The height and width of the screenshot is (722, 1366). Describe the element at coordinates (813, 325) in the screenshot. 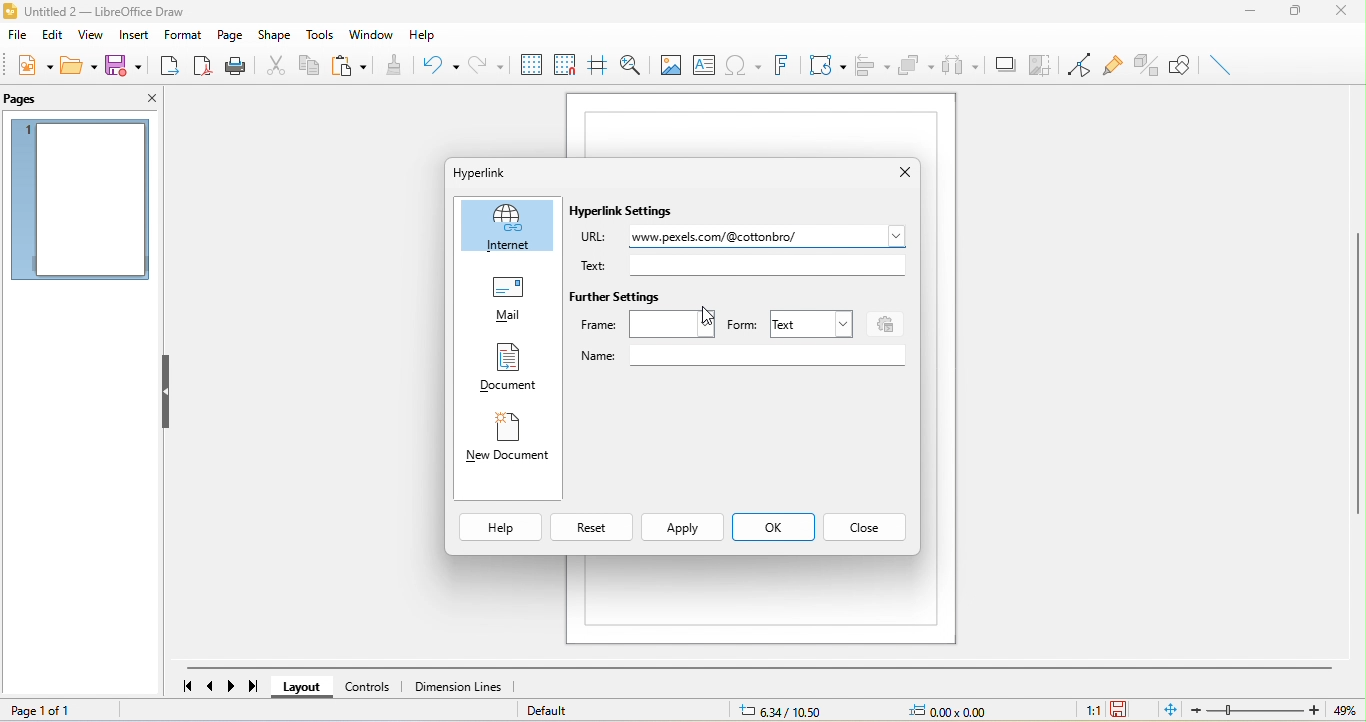

I see `text` at that location.